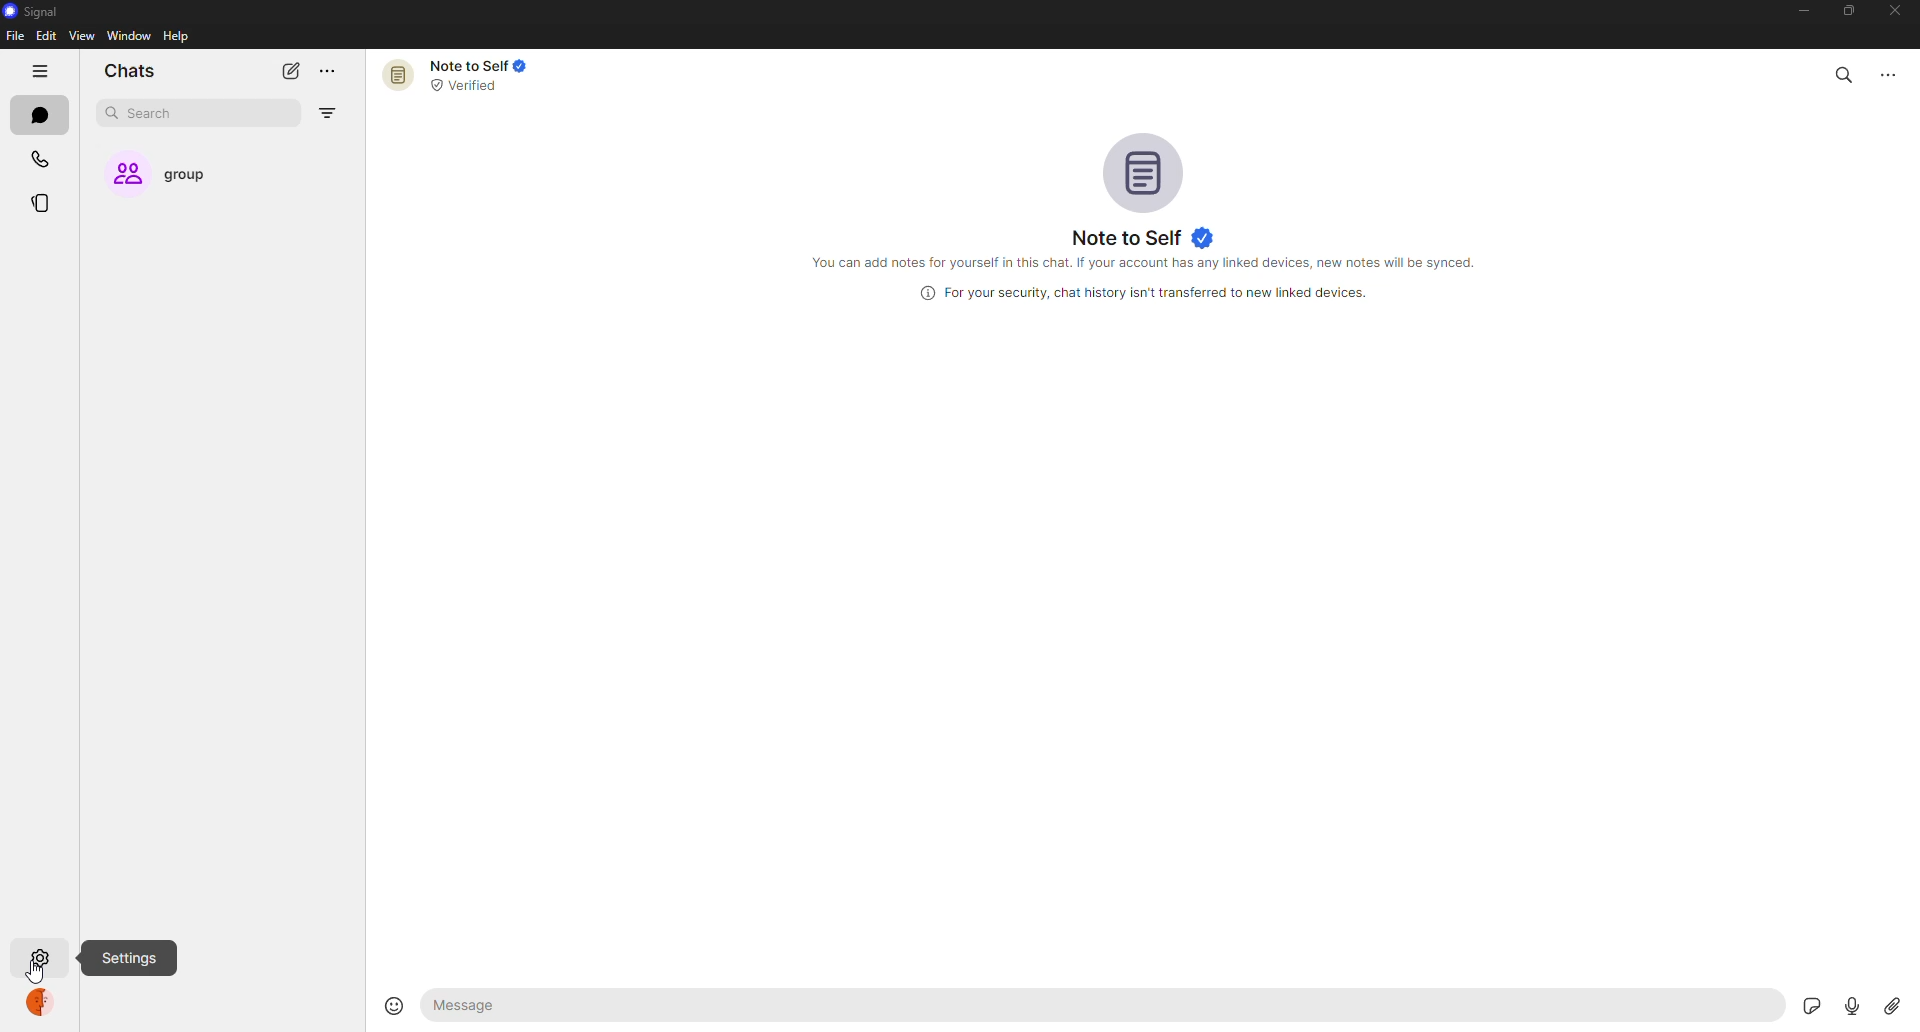 The height and width of the screenshot is (1032, 1920). Describe the element at coordinates (1808, 1005) in the screenshot. I see `stickers` at that location.